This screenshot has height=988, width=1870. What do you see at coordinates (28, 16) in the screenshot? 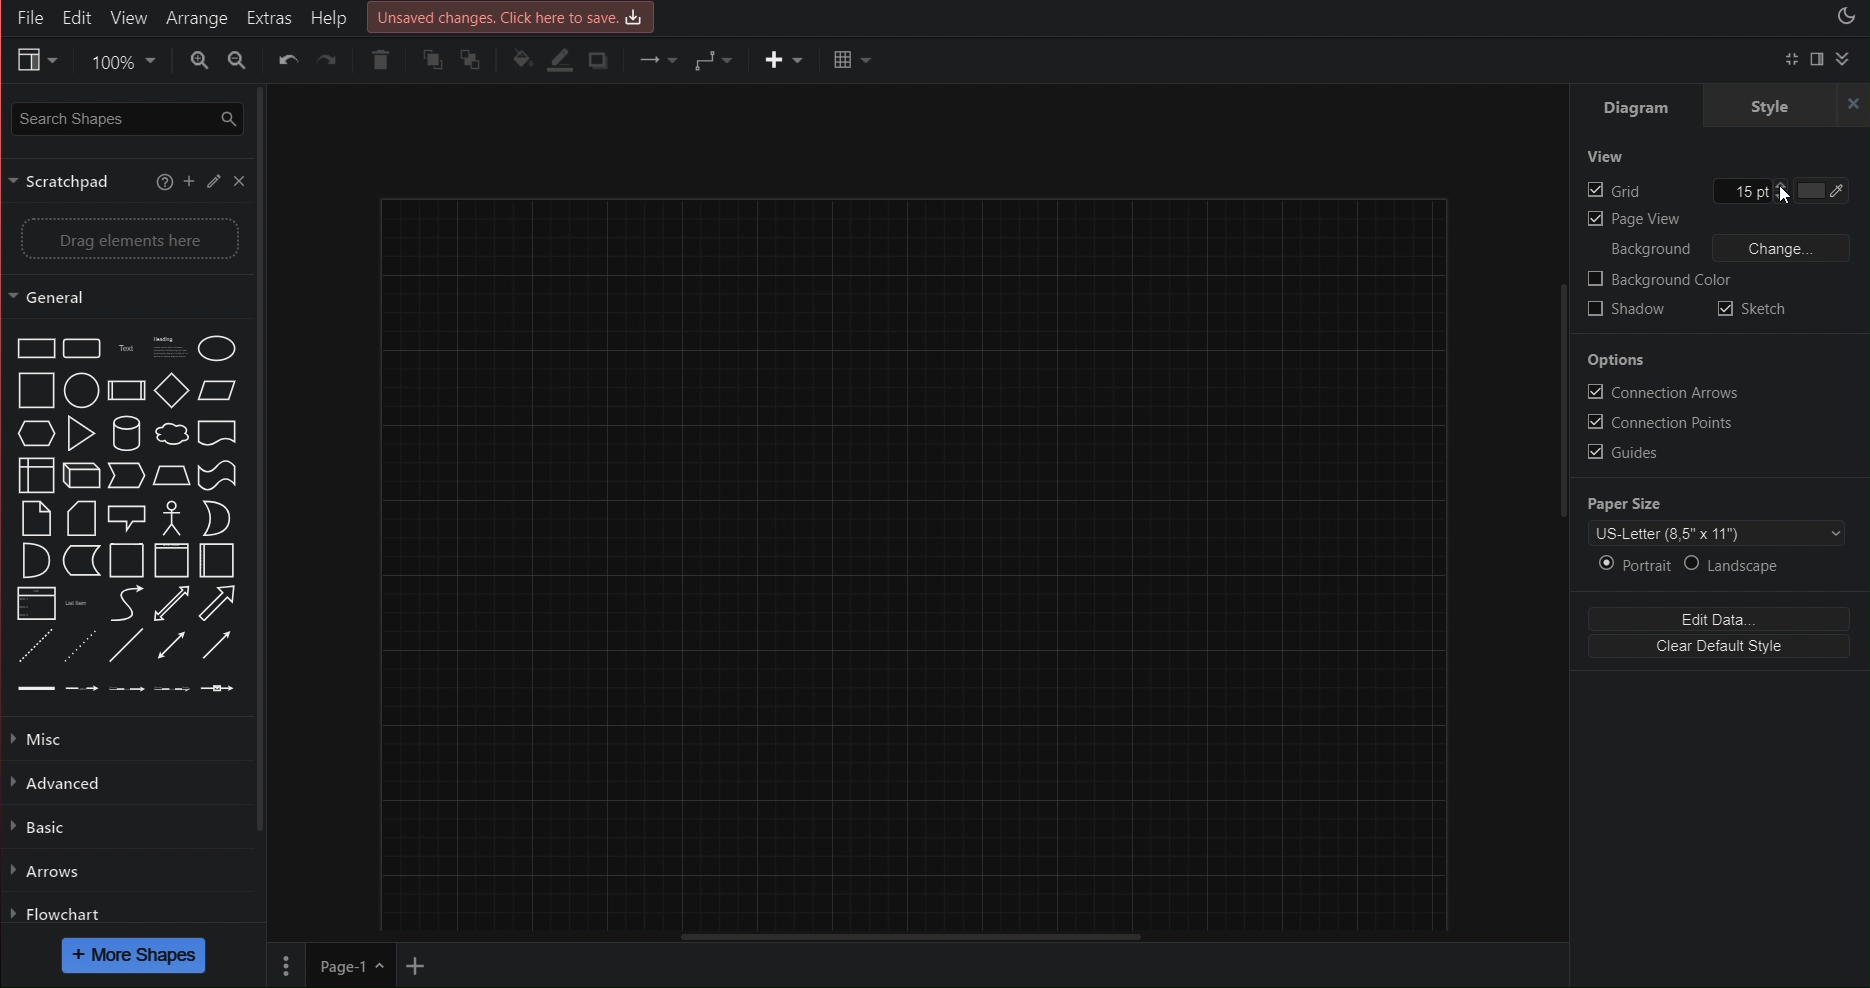
I see `File ` at bounding box center [28, 16].